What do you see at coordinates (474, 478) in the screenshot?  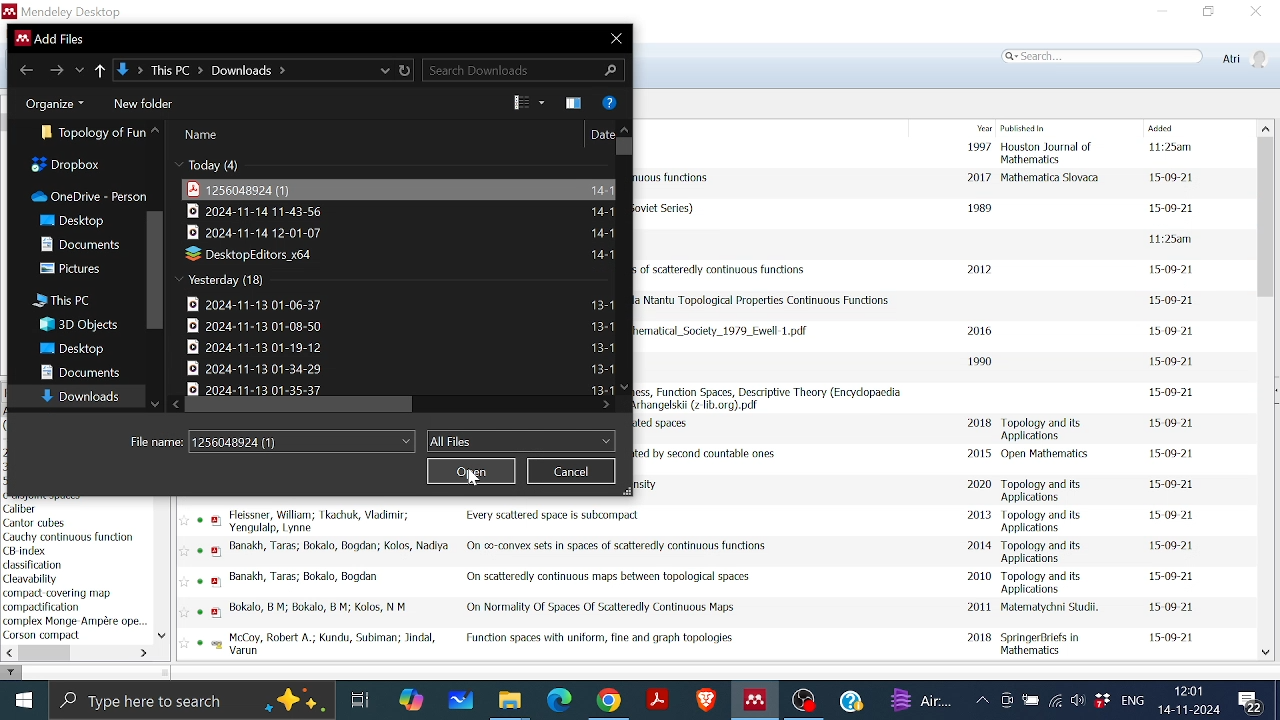 I see `Cursor` at bounding box center [474, 478].